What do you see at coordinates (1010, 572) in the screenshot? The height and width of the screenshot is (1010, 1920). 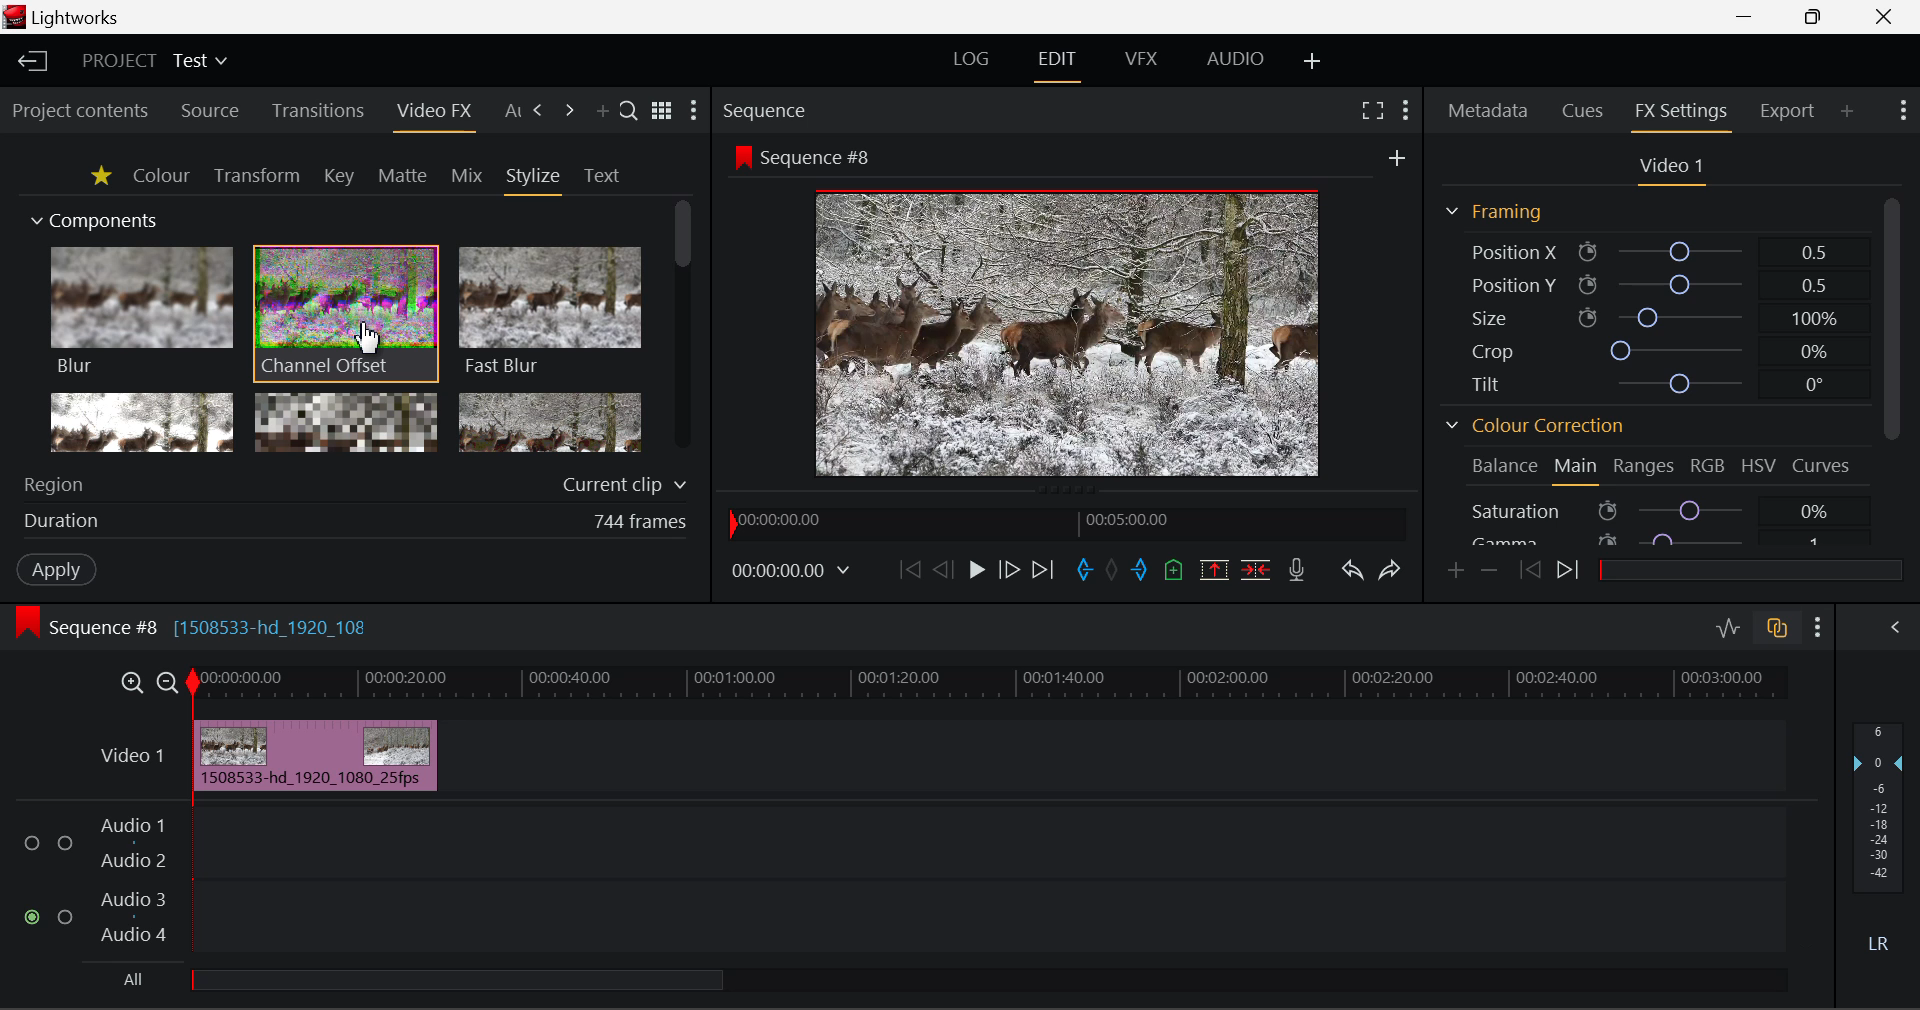 I see `Go Forward` at bounding box center [1010, 572].